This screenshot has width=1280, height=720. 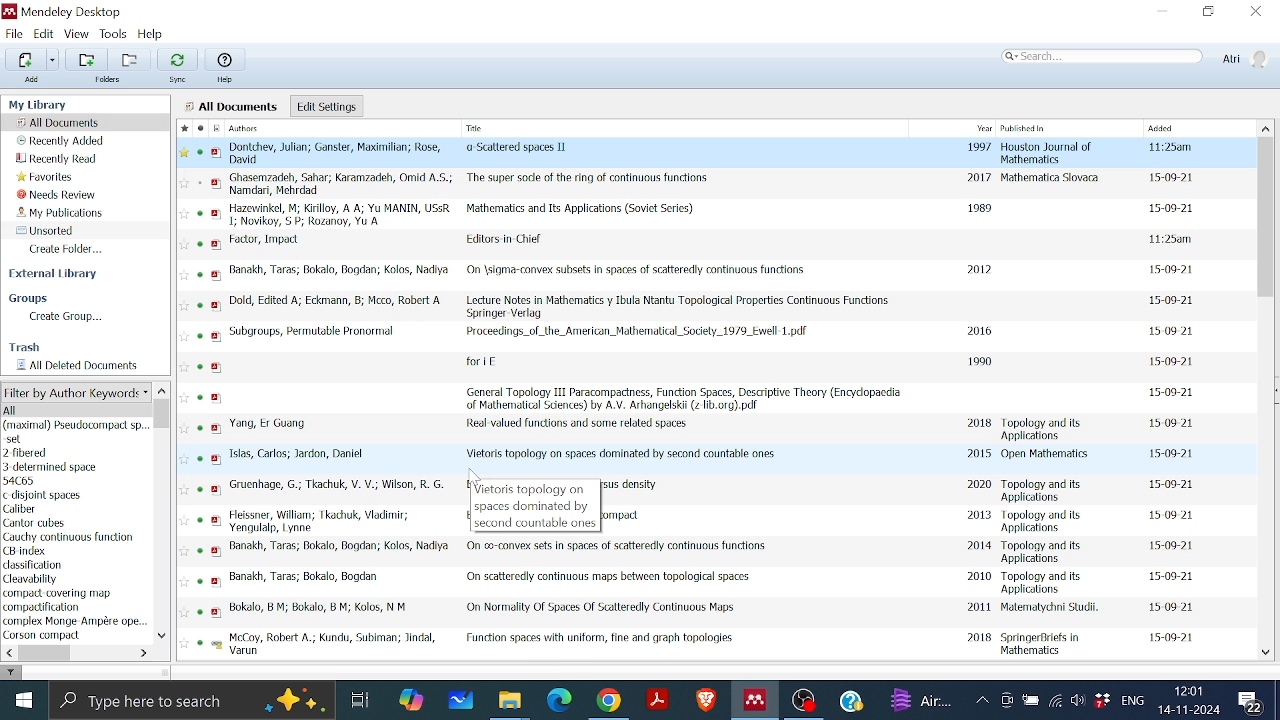 What do you see at coordinates (319, 606) in the screenshot?
I see `Author` at bounding box center [319, 606].